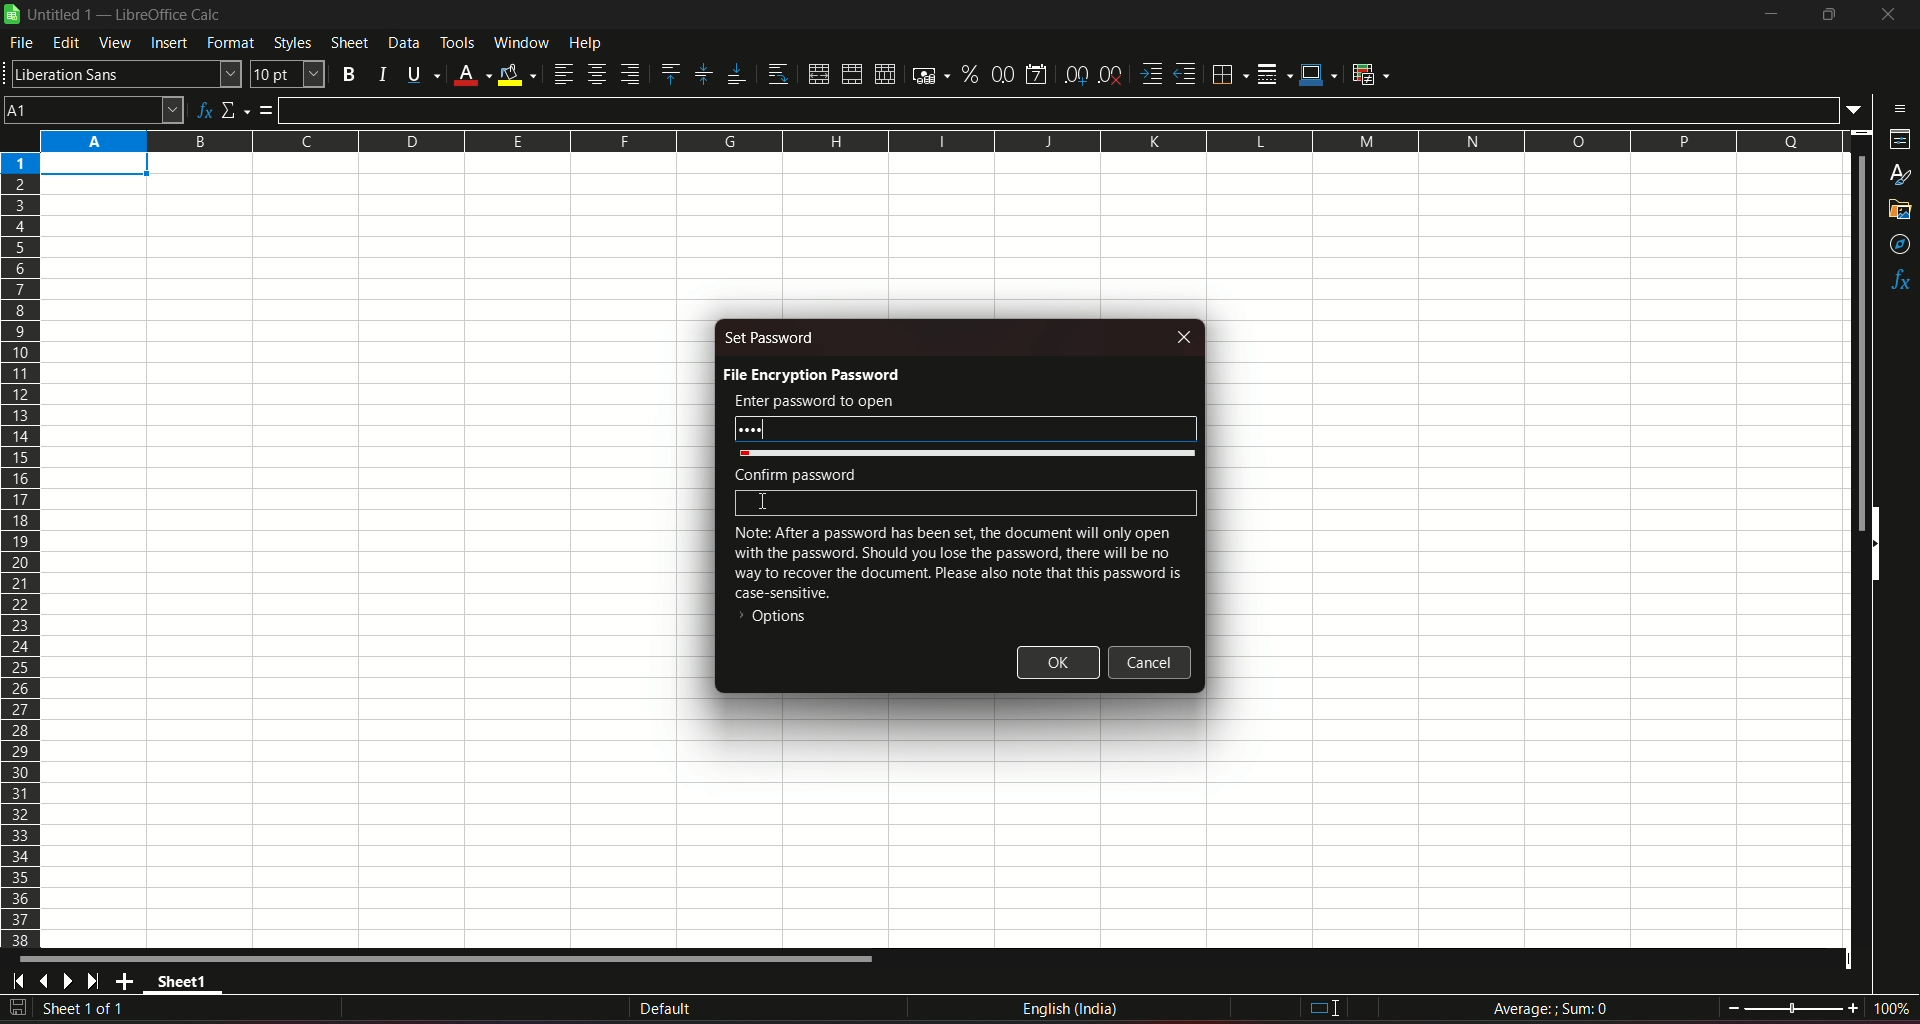  I want to click on cursor, so click(763, 503).